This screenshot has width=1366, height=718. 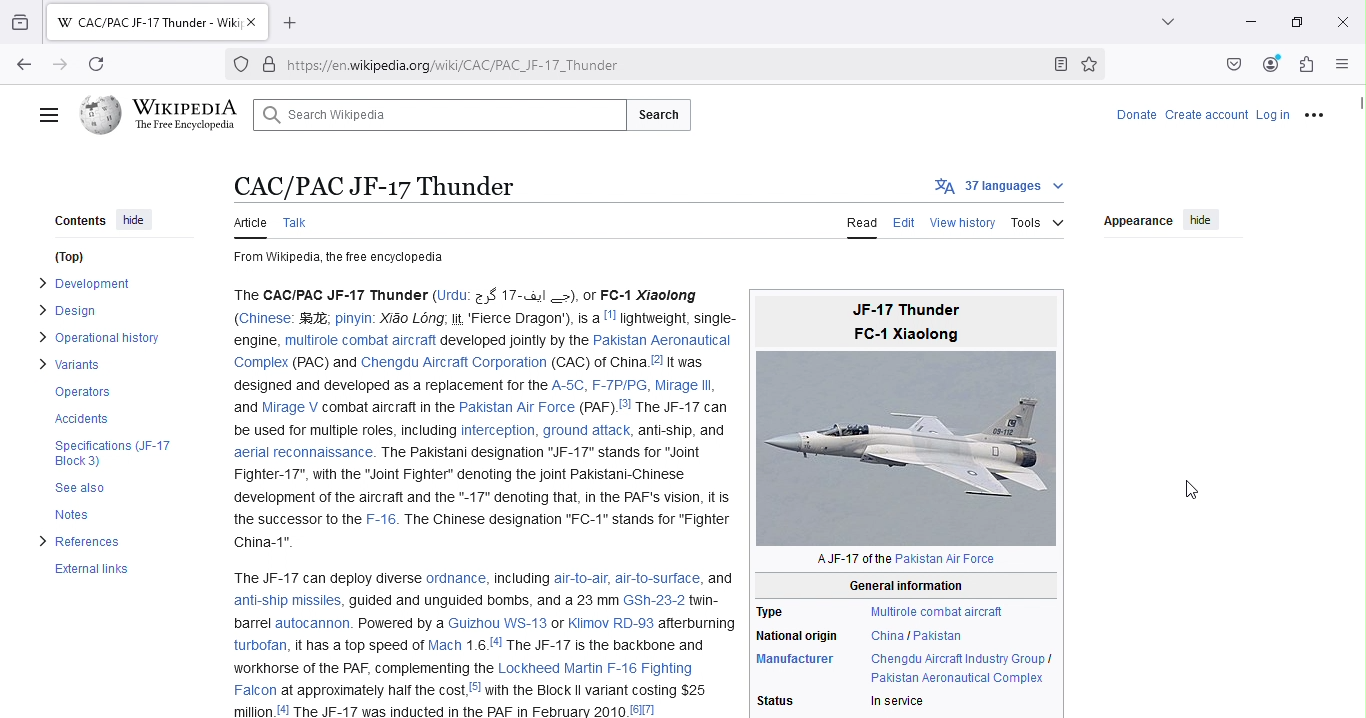 I want to click on Status, so click(x=779, y=700).